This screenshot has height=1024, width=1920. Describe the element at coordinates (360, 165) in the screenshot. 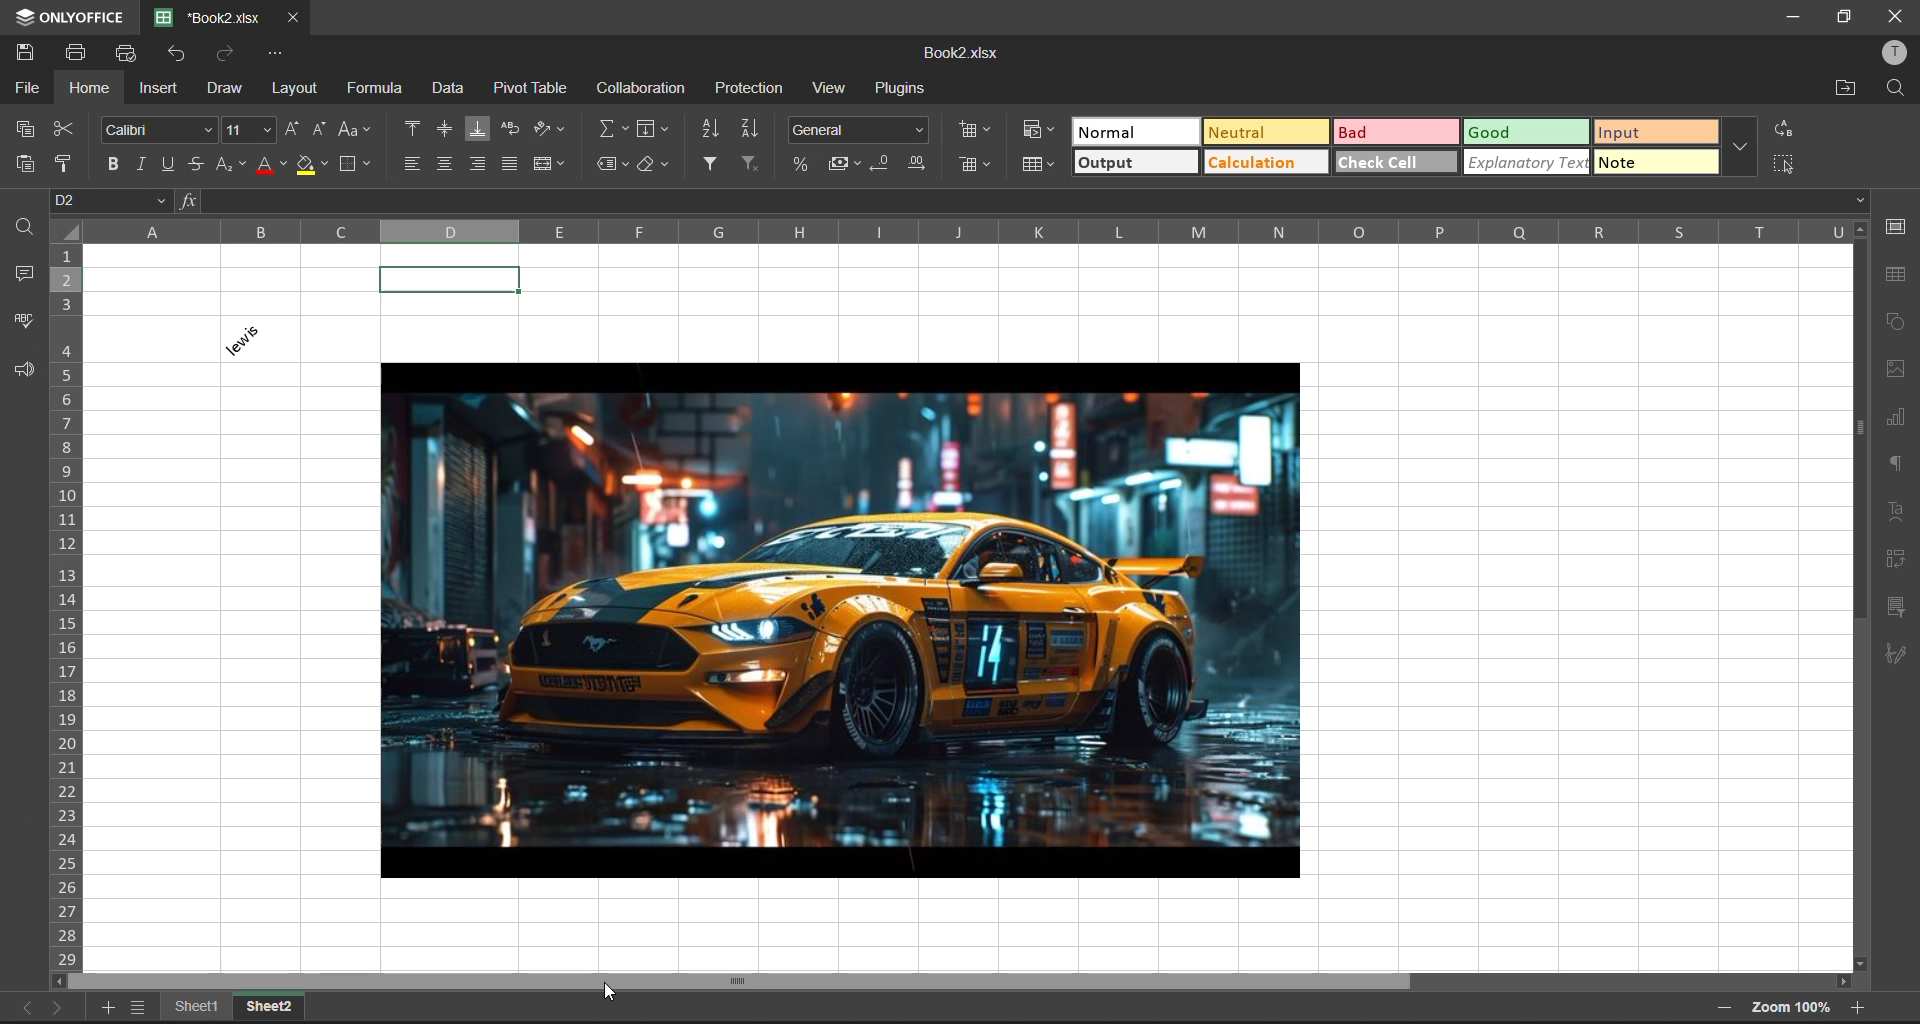

I see `borders` at that location.